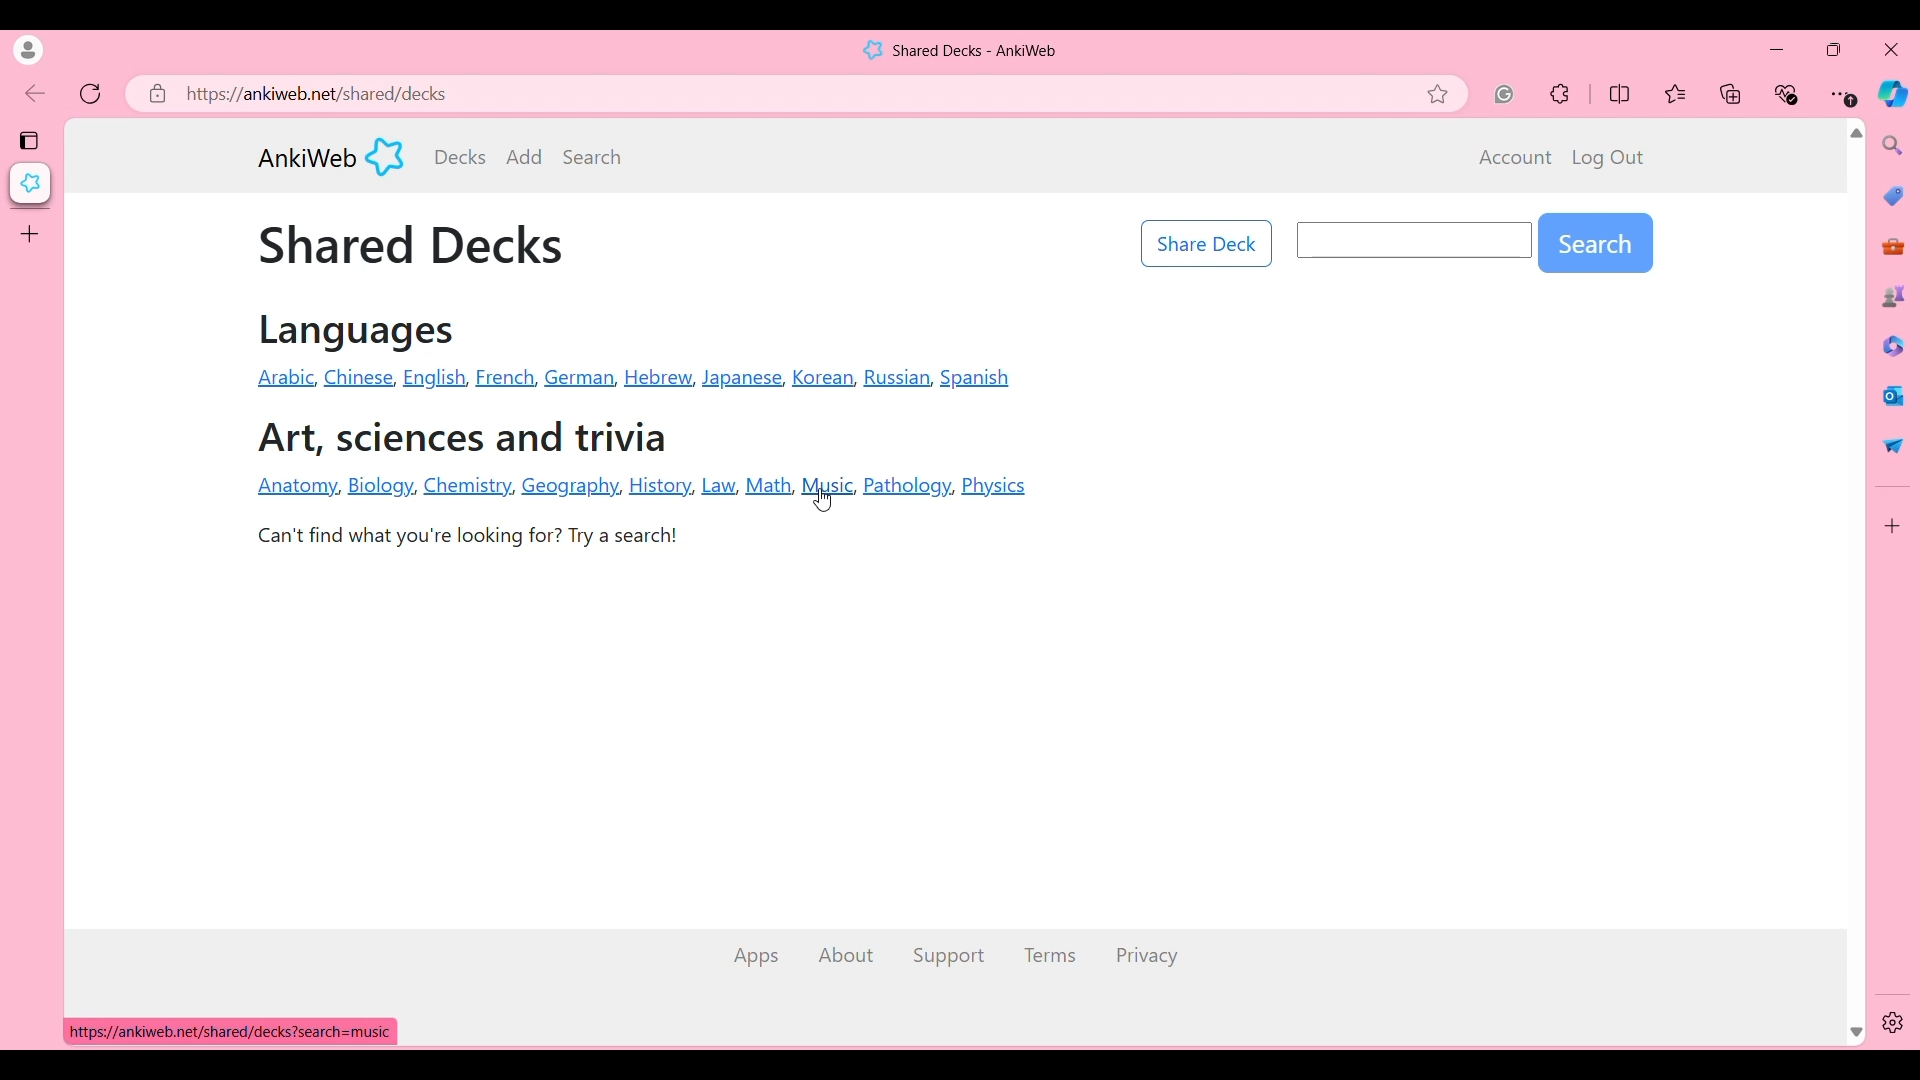 The width and height of the screenshot is (1920, 1080). Describe the element at coordinates (873, 47) in the screenshot. I see `Software logo` at that location.